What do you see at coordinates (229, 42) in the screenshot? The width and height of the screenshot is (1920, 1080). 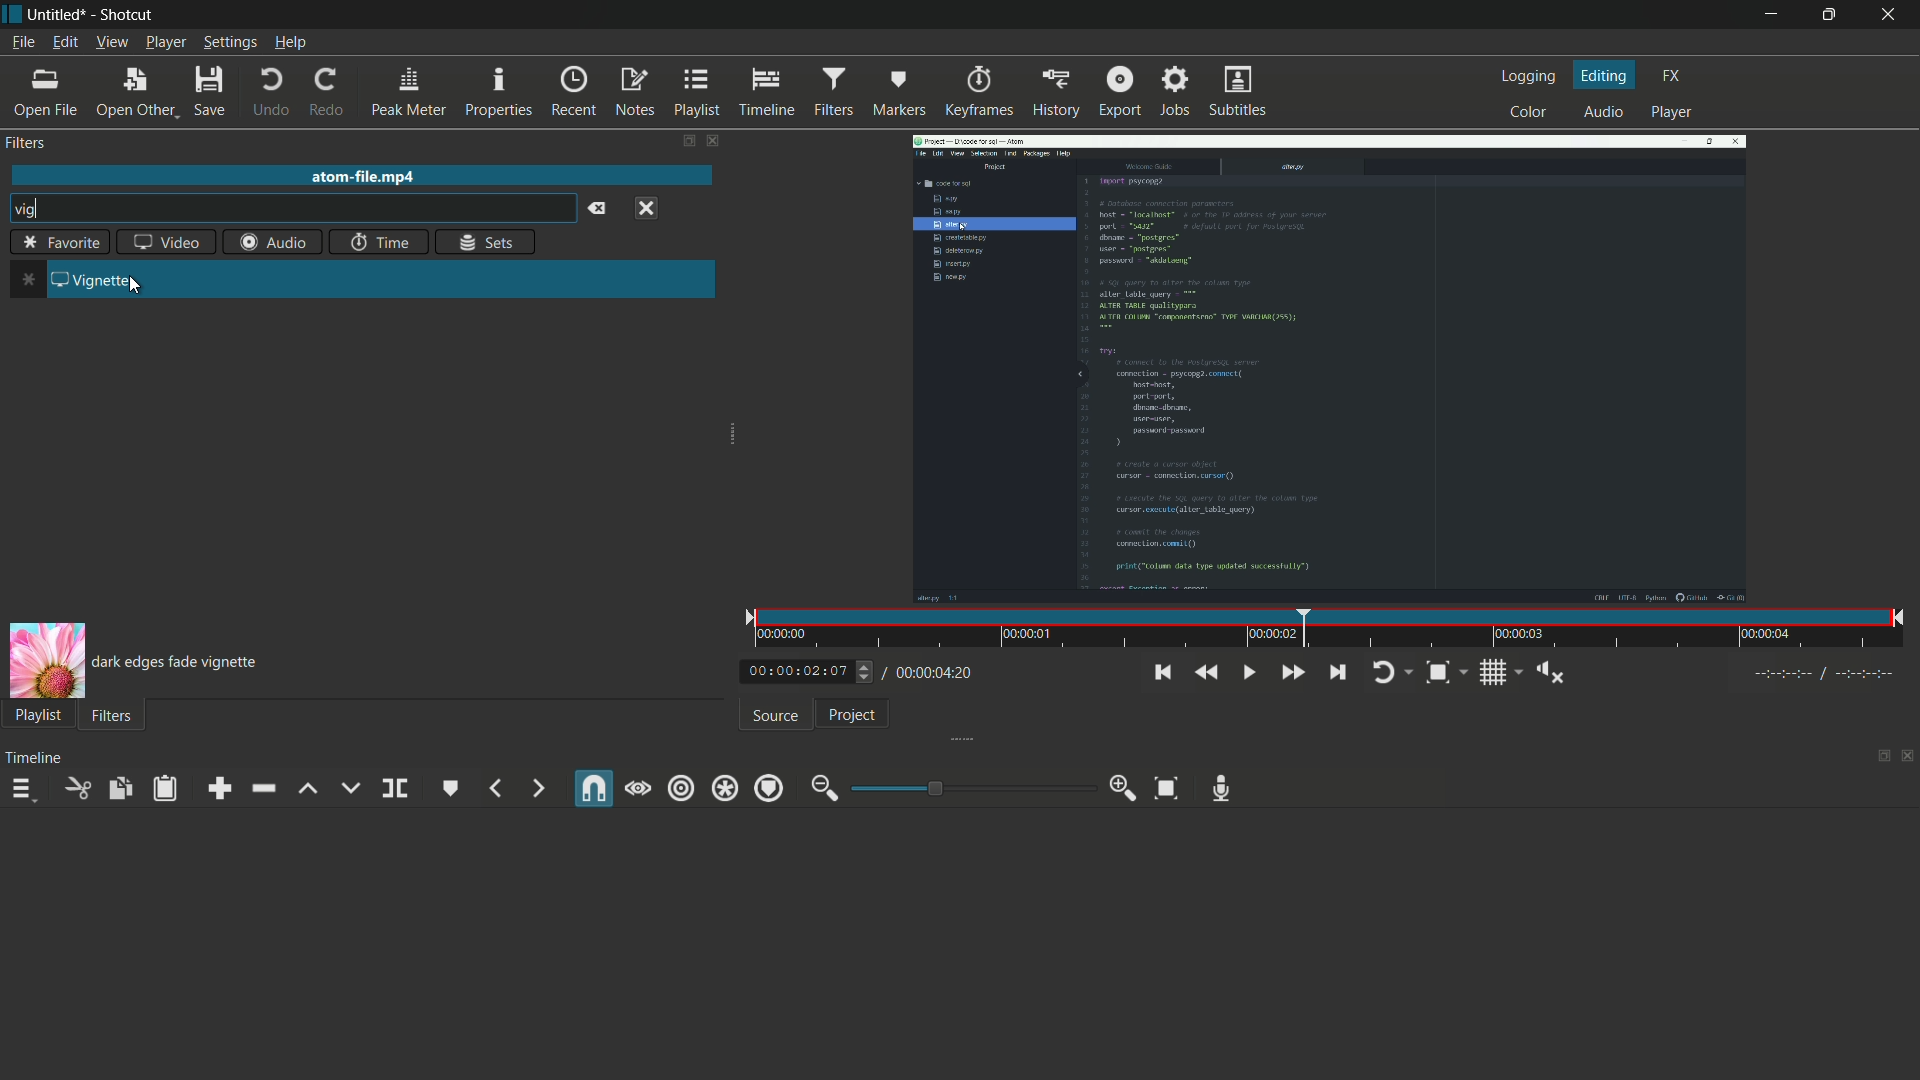 I see `settings menu` at bounding box center [229, 42].